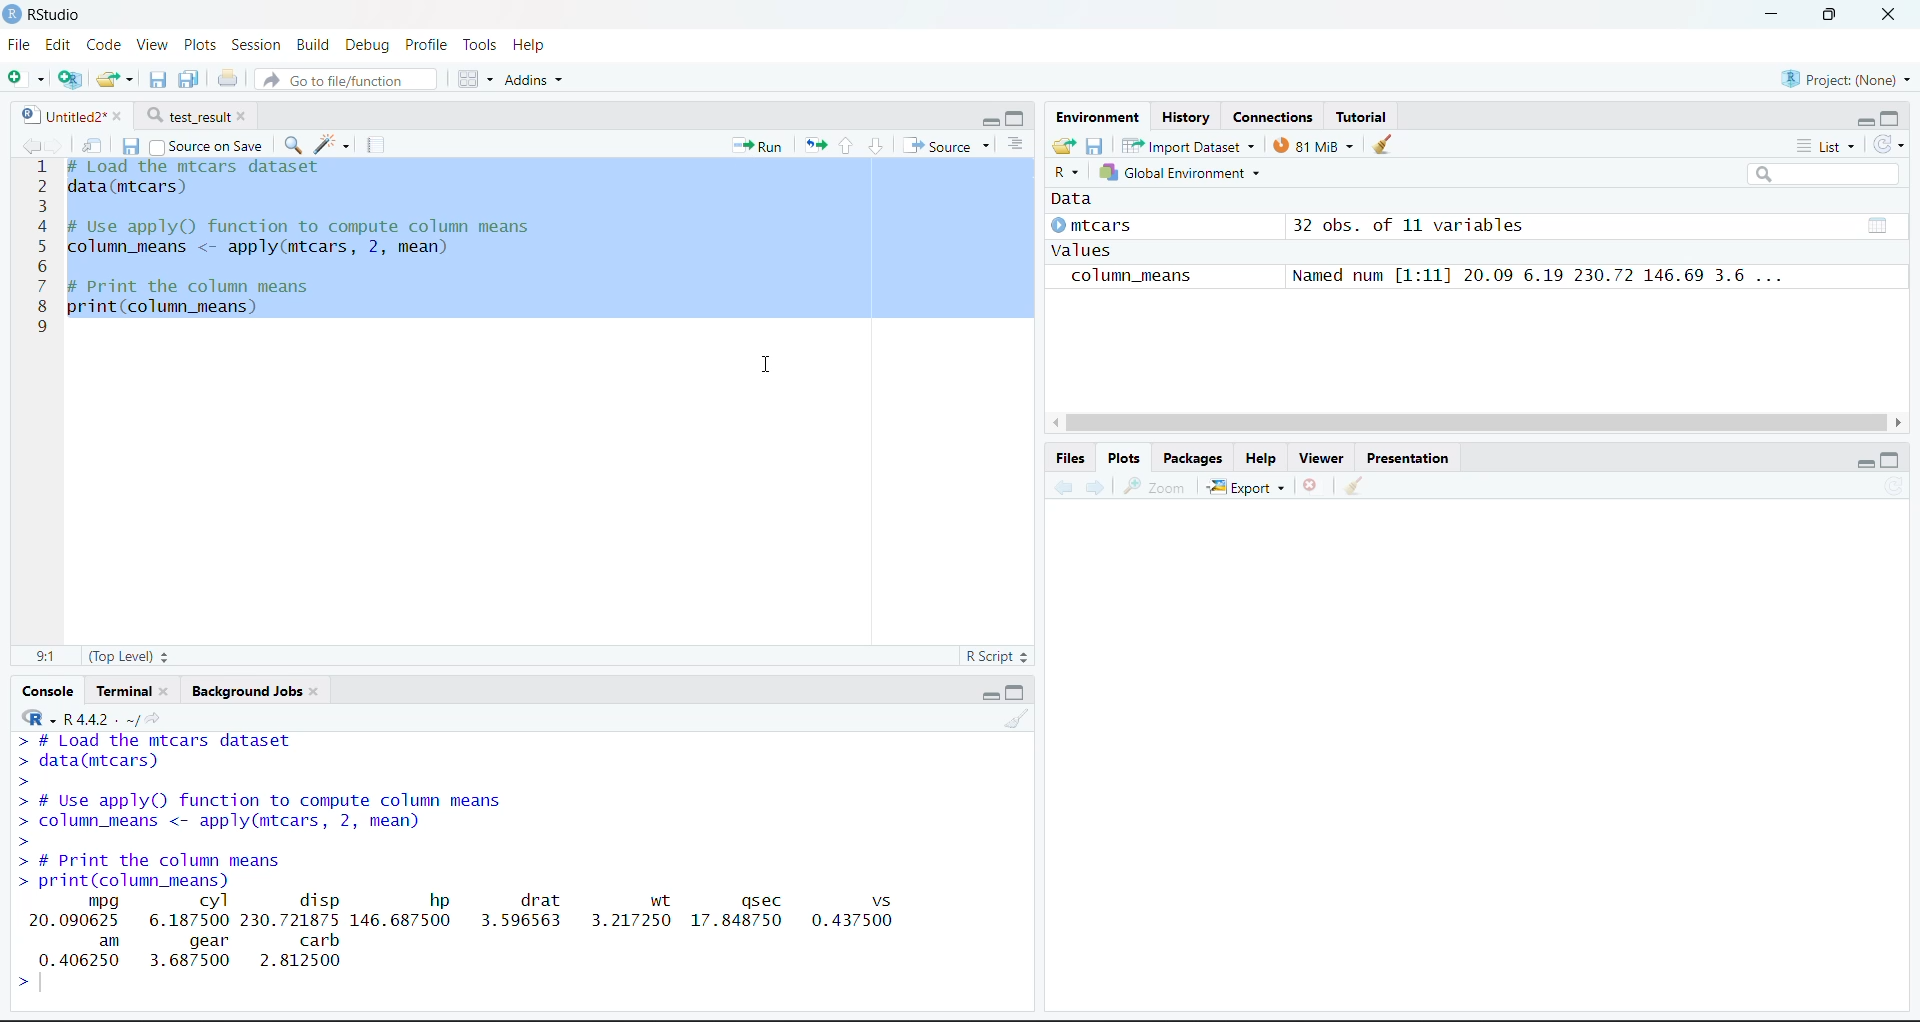  I want to click on Tools, so click(479, 43).